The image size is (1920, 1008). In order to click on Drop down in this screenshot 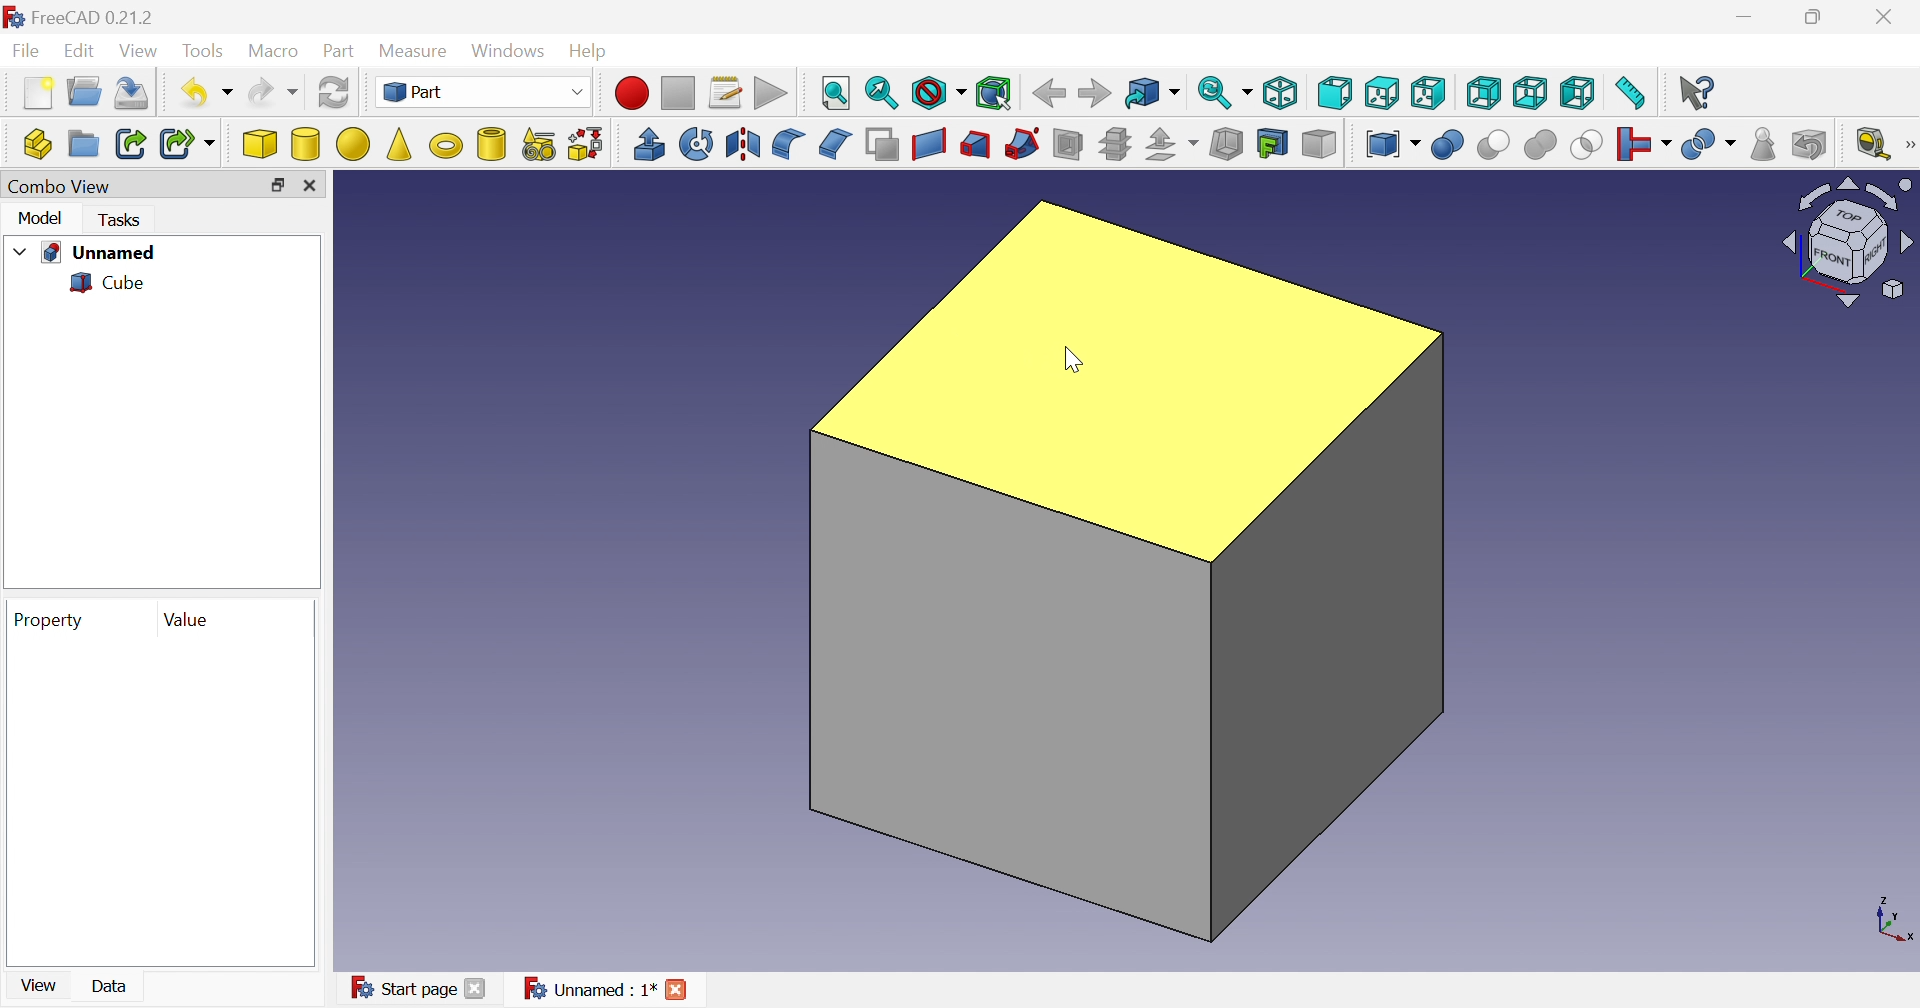, I will do `click(21, 248)`.